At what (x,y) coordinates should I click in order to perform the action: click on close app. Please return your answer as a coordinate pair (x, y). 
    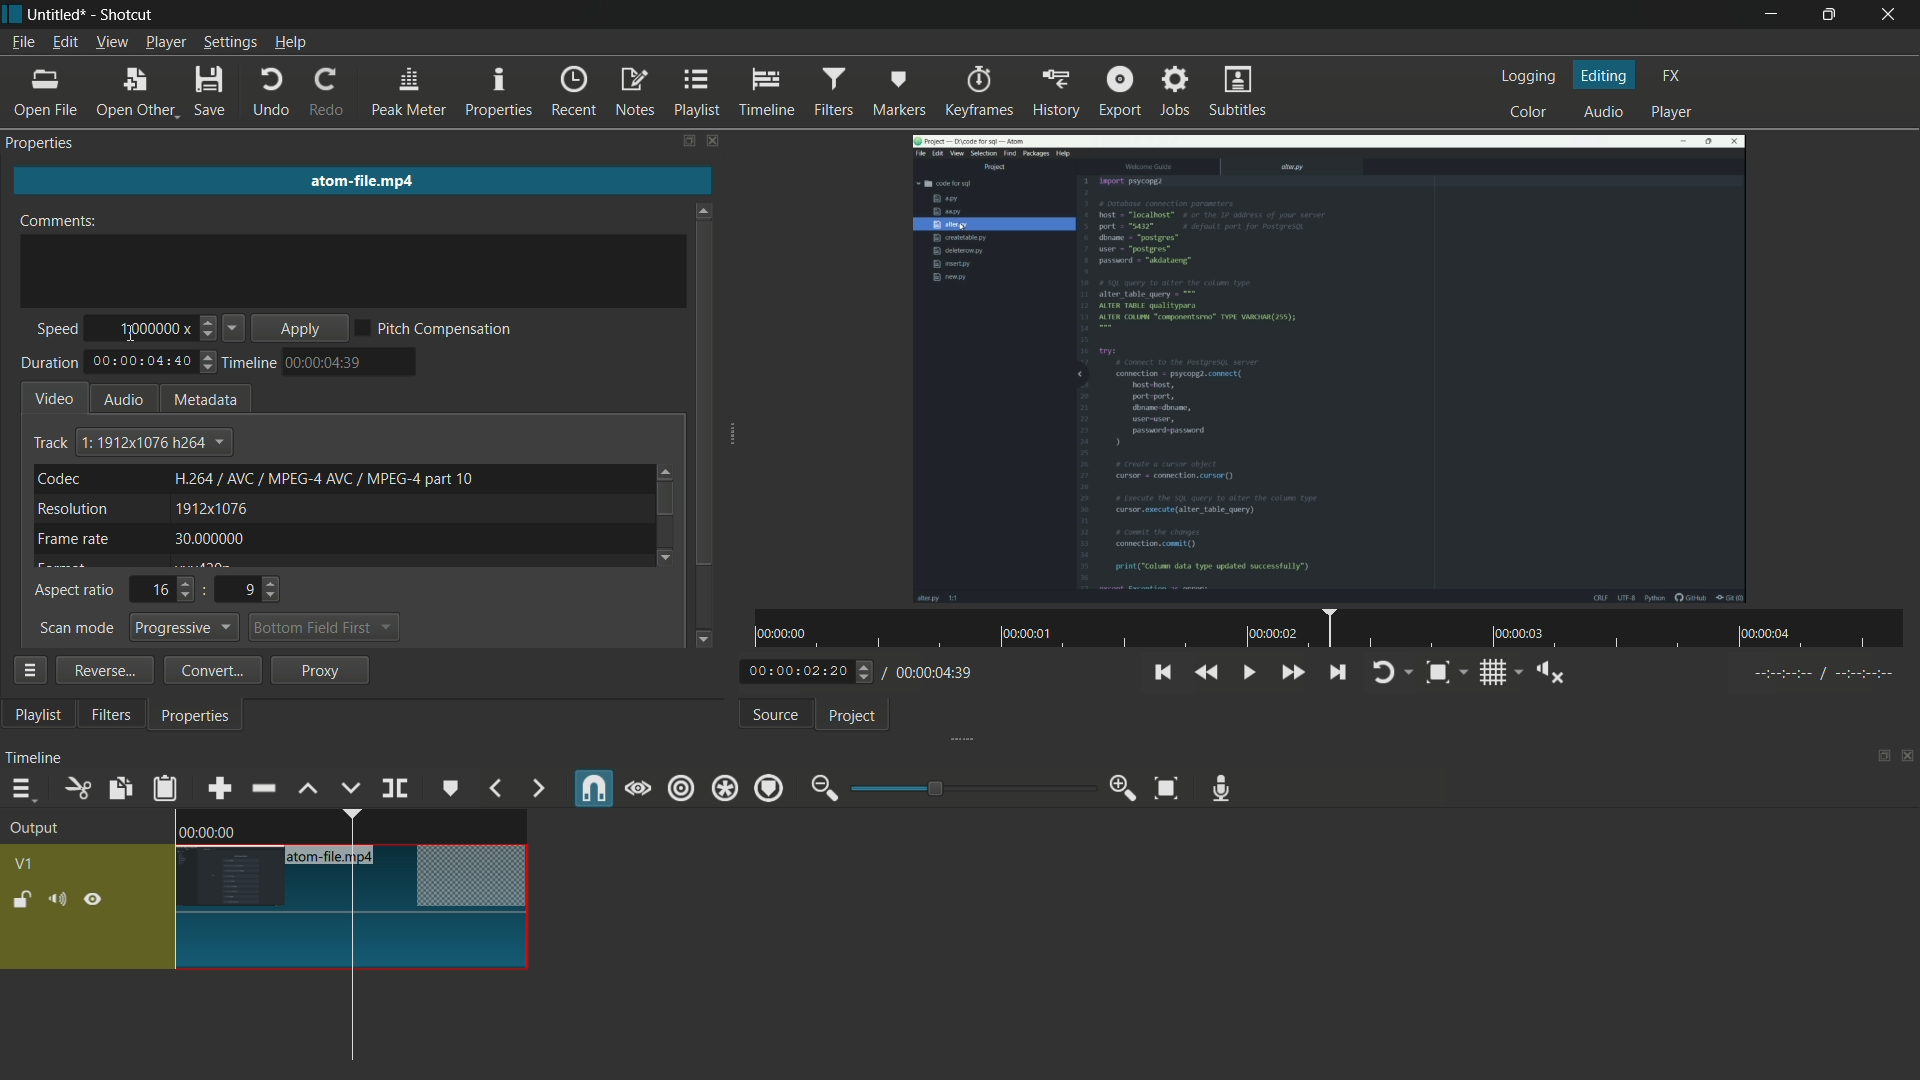
    Looking at the image, I should click on (1894, 15).